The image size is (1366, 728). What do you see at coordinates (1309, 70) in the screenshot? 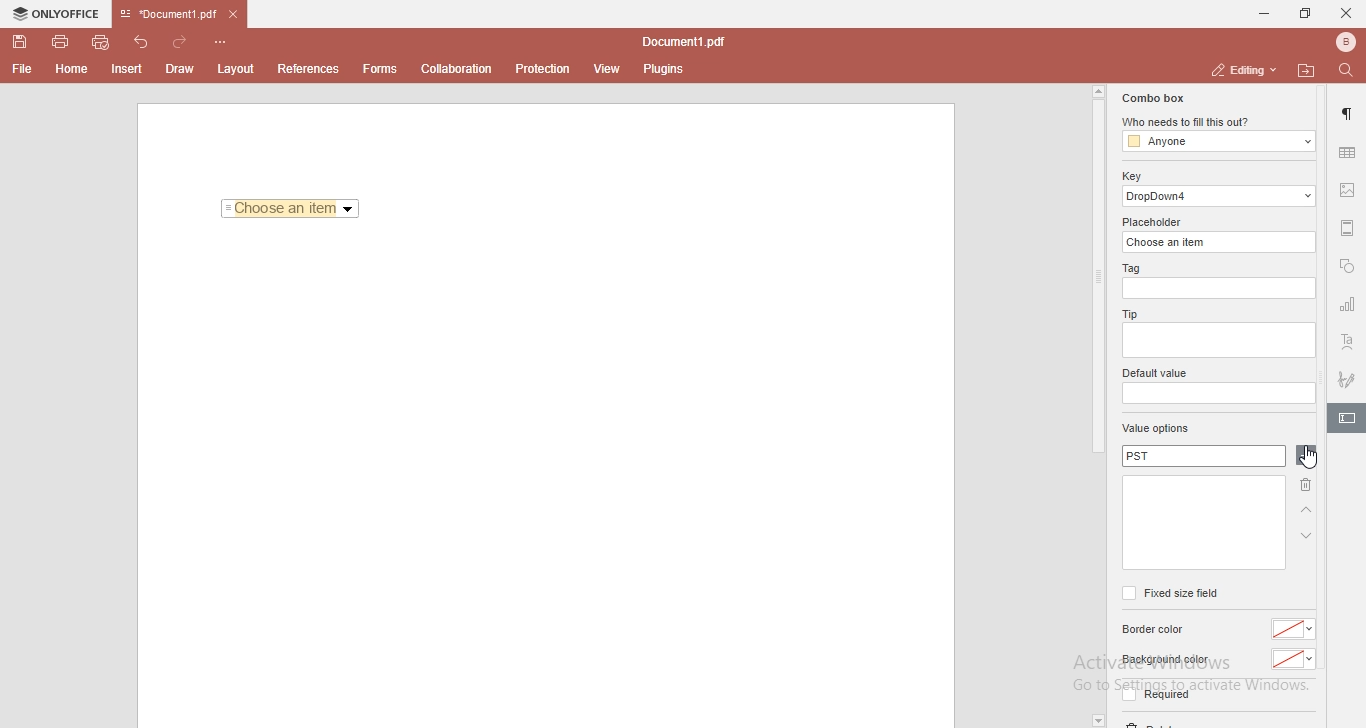
I see `open file location` at bounding box center [1309, 70].